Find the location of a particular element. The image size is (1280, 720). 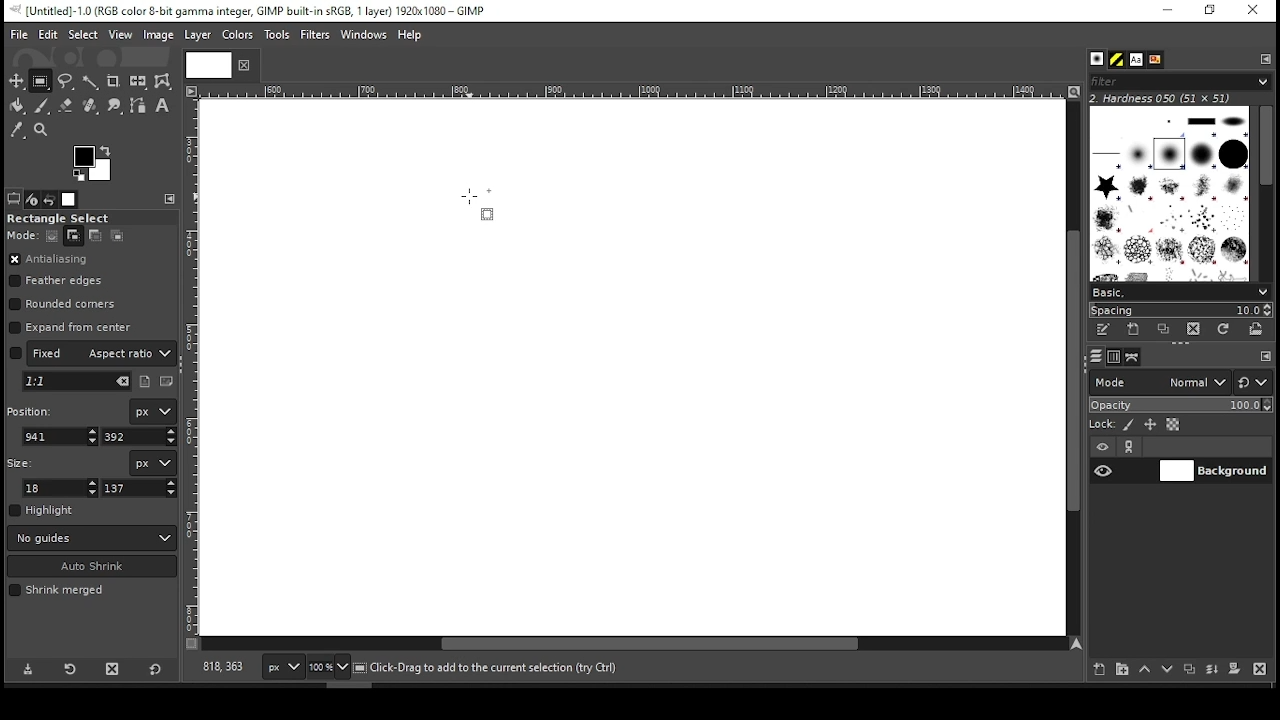

selection tool is located at coordinates (17, 81).